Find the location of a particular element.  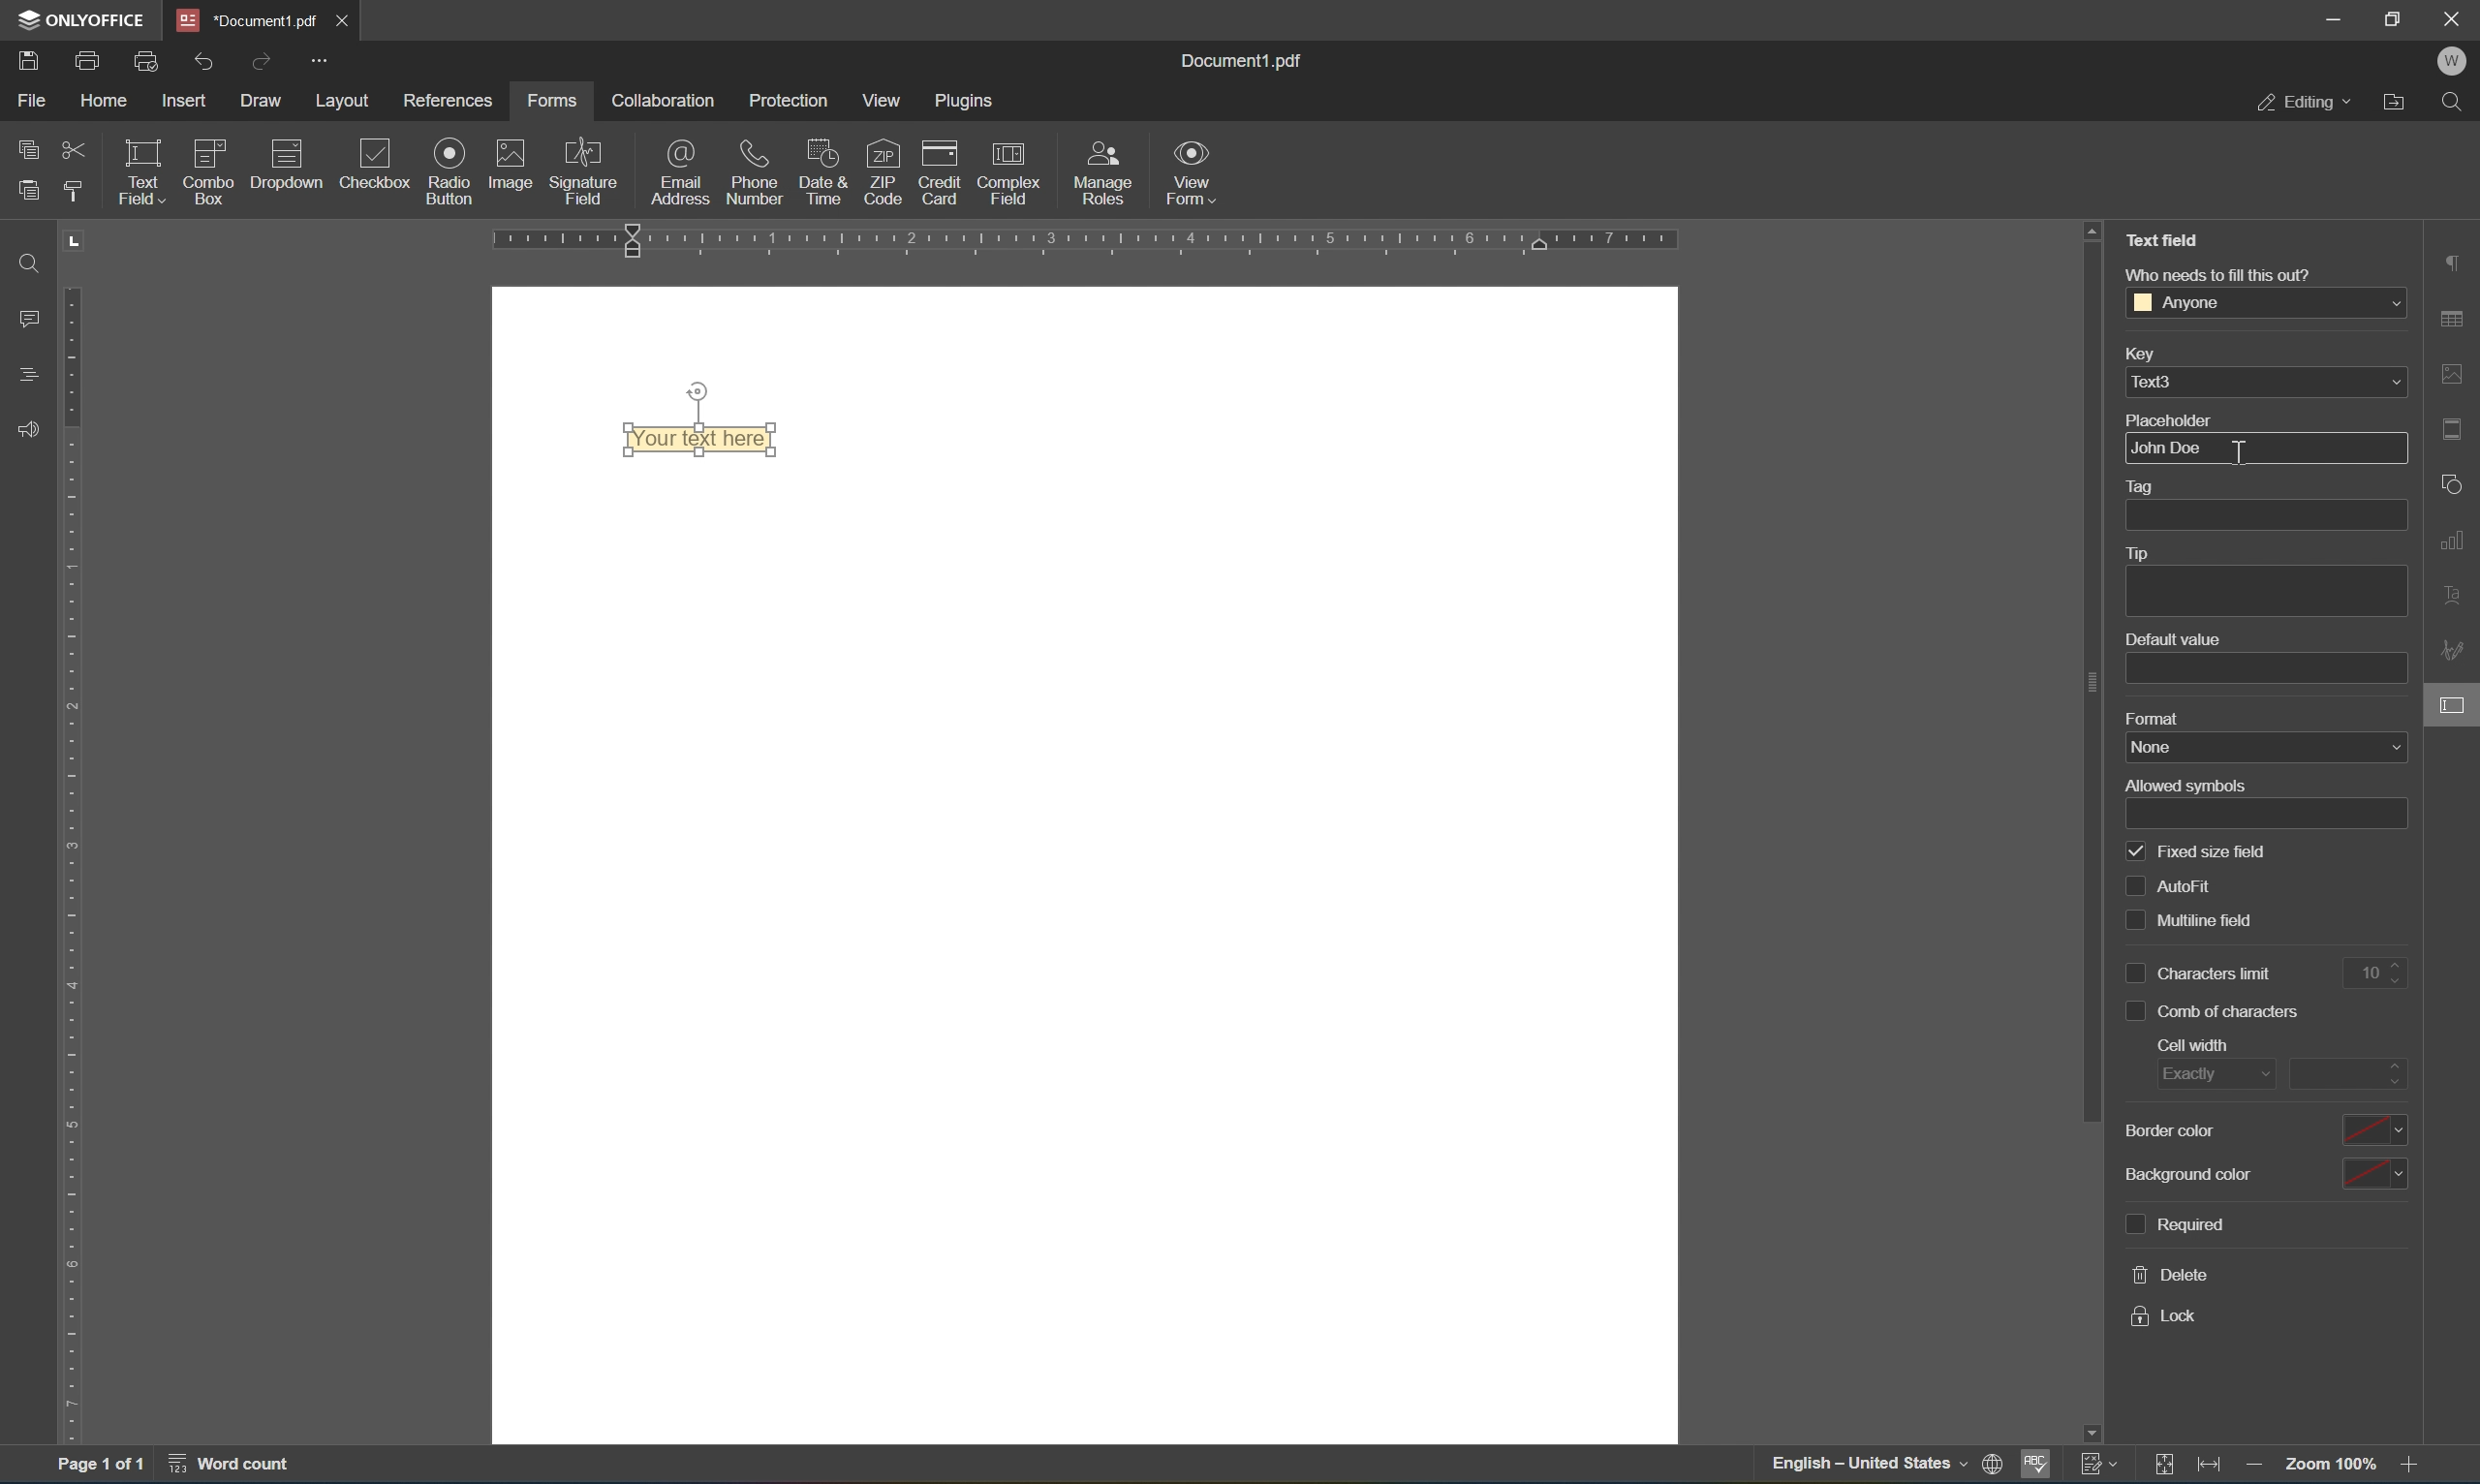

text art settings is located at coordinates (2461, 600).